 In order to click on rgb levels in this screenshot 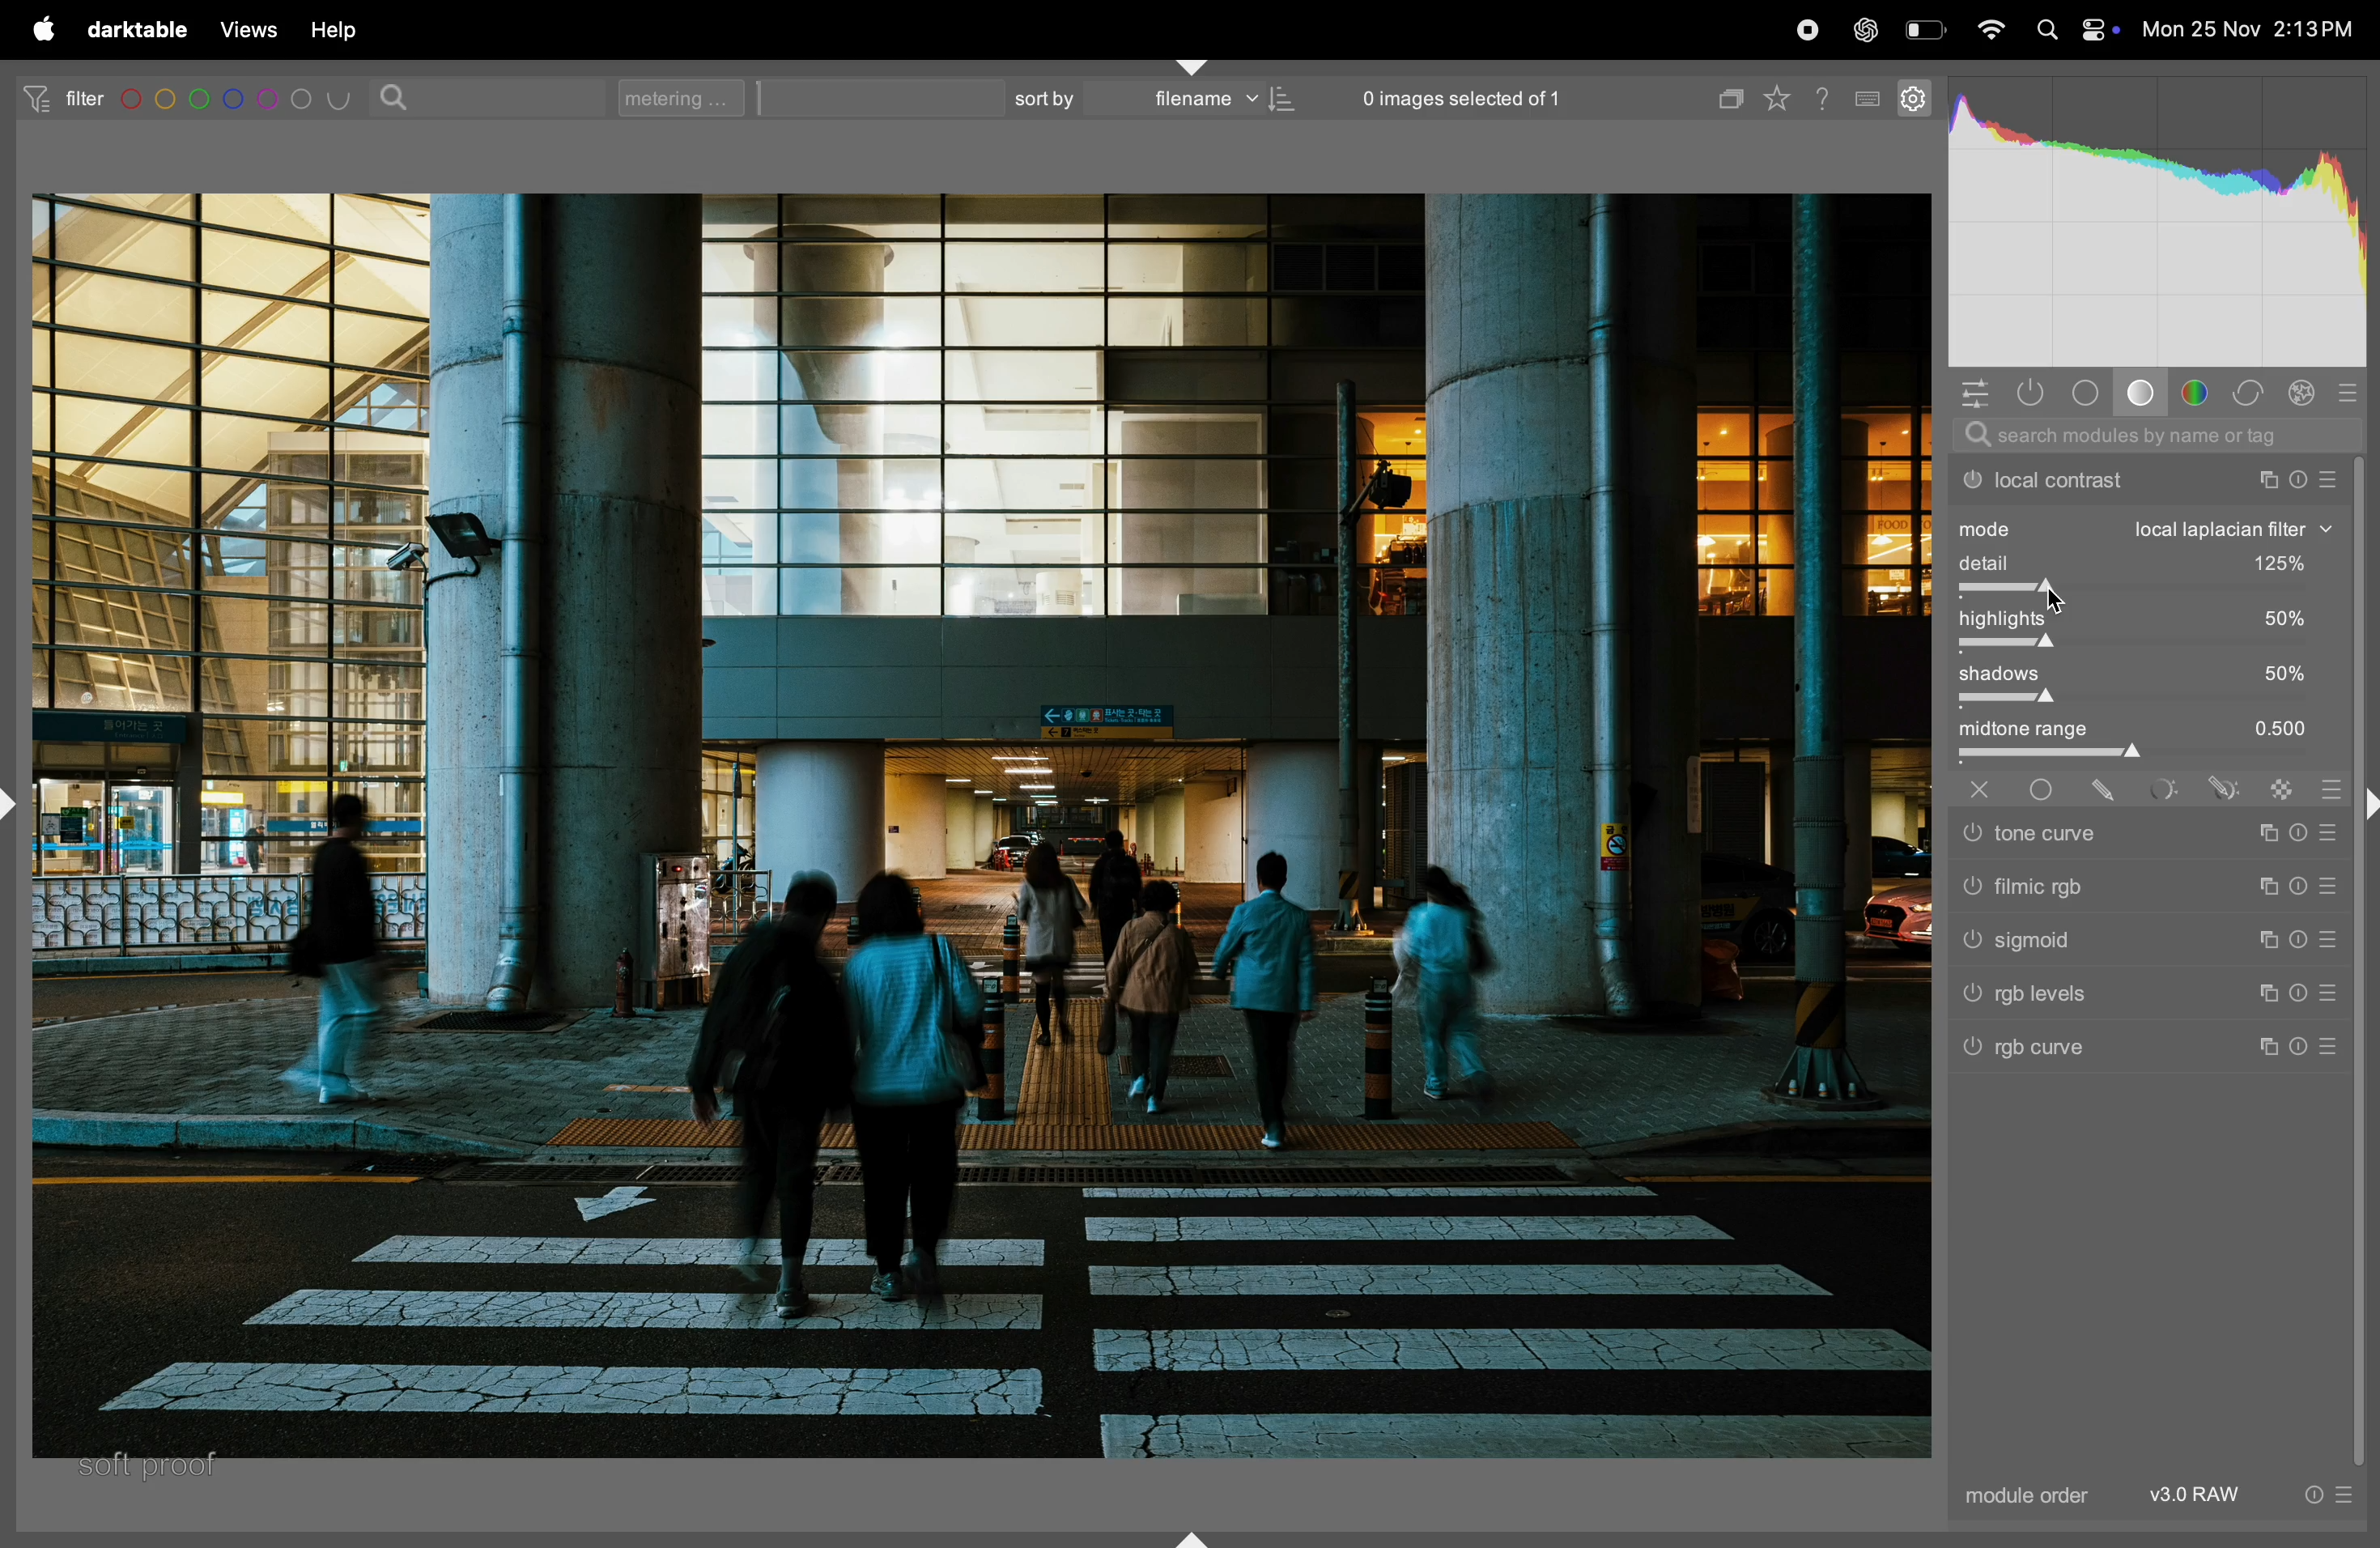, I will do `click(2137, 997)`.